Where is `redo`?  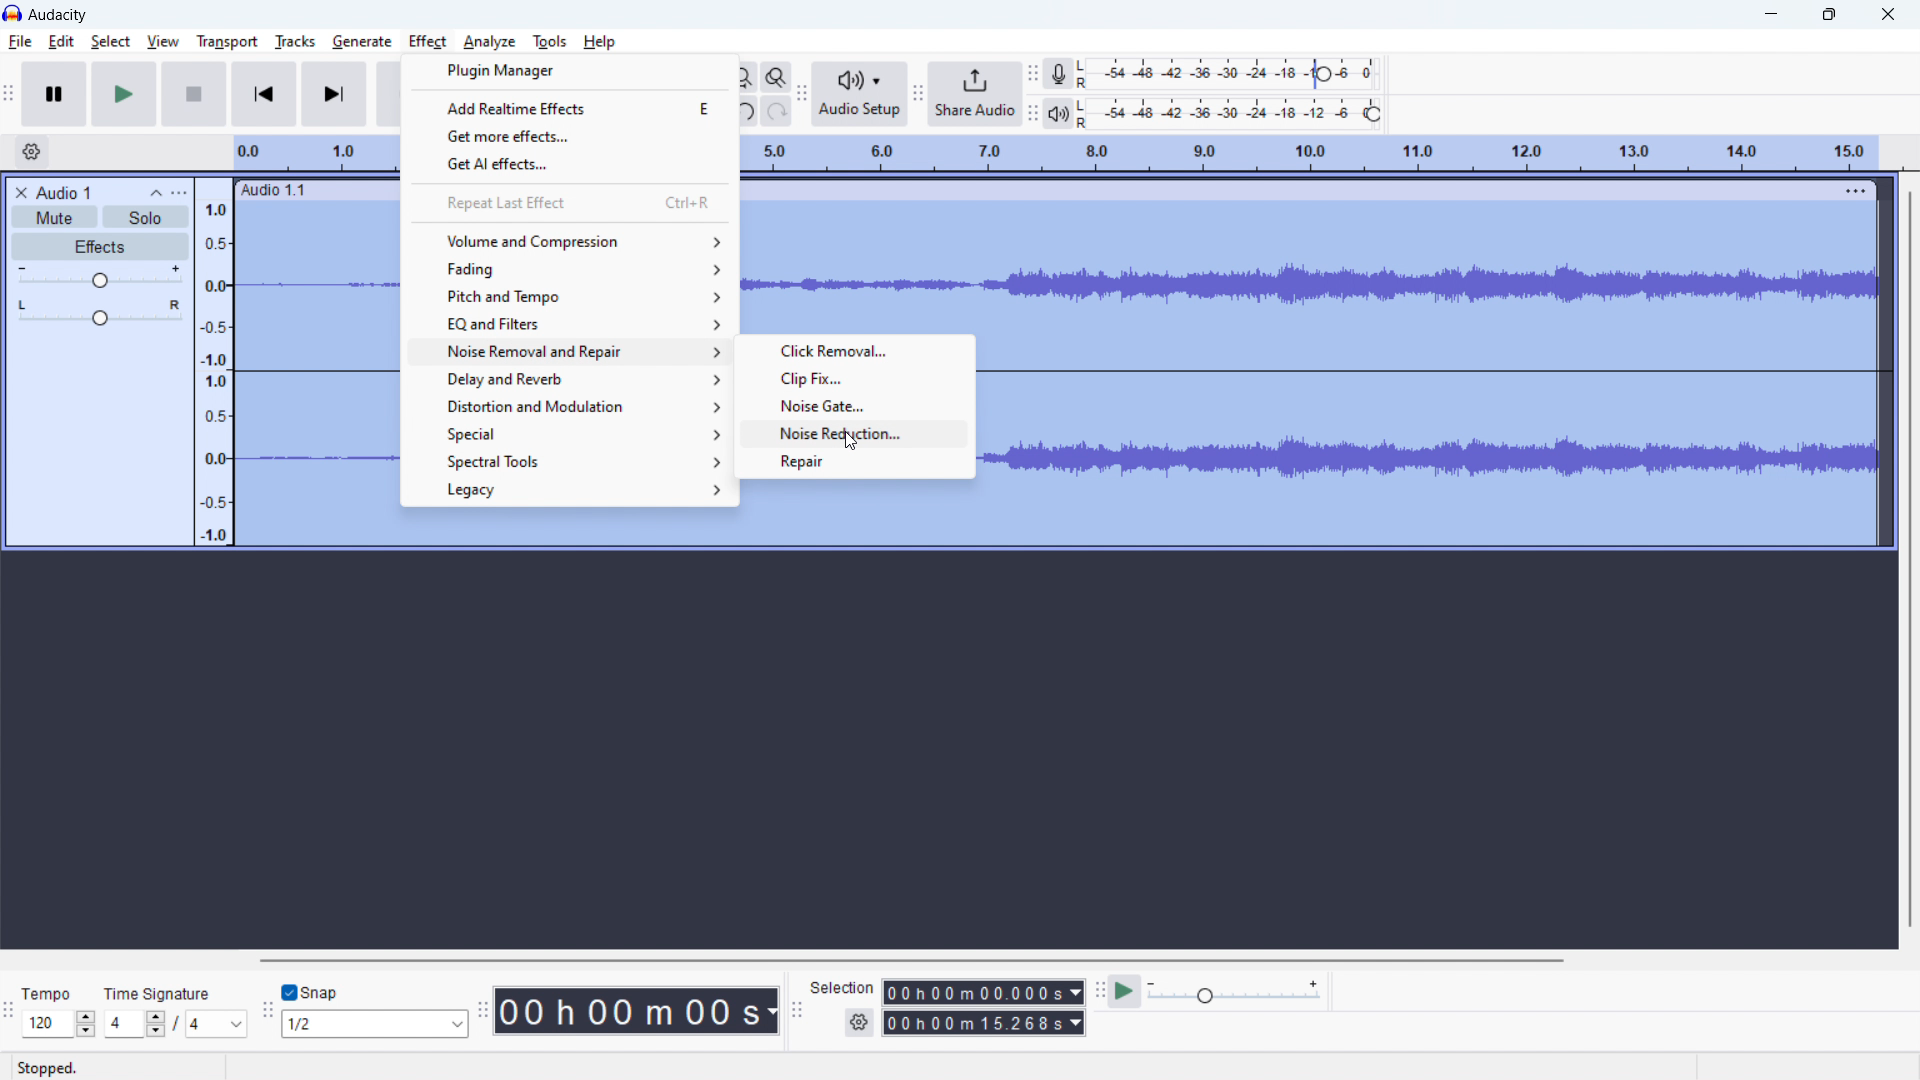
redo is located at coordinates (777, 110).